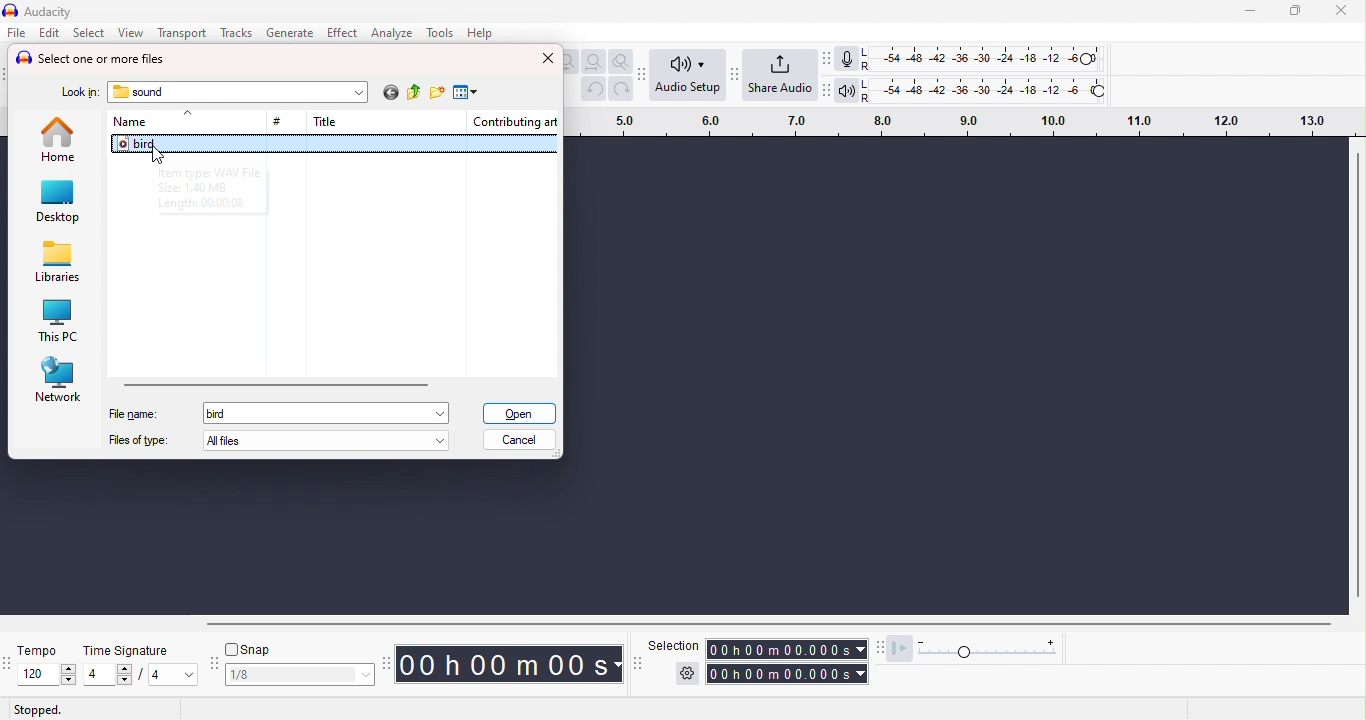  What do you see at coordinates (302, 675) in the screenshot?
I see `select snap` at bounding box center [302, 675].